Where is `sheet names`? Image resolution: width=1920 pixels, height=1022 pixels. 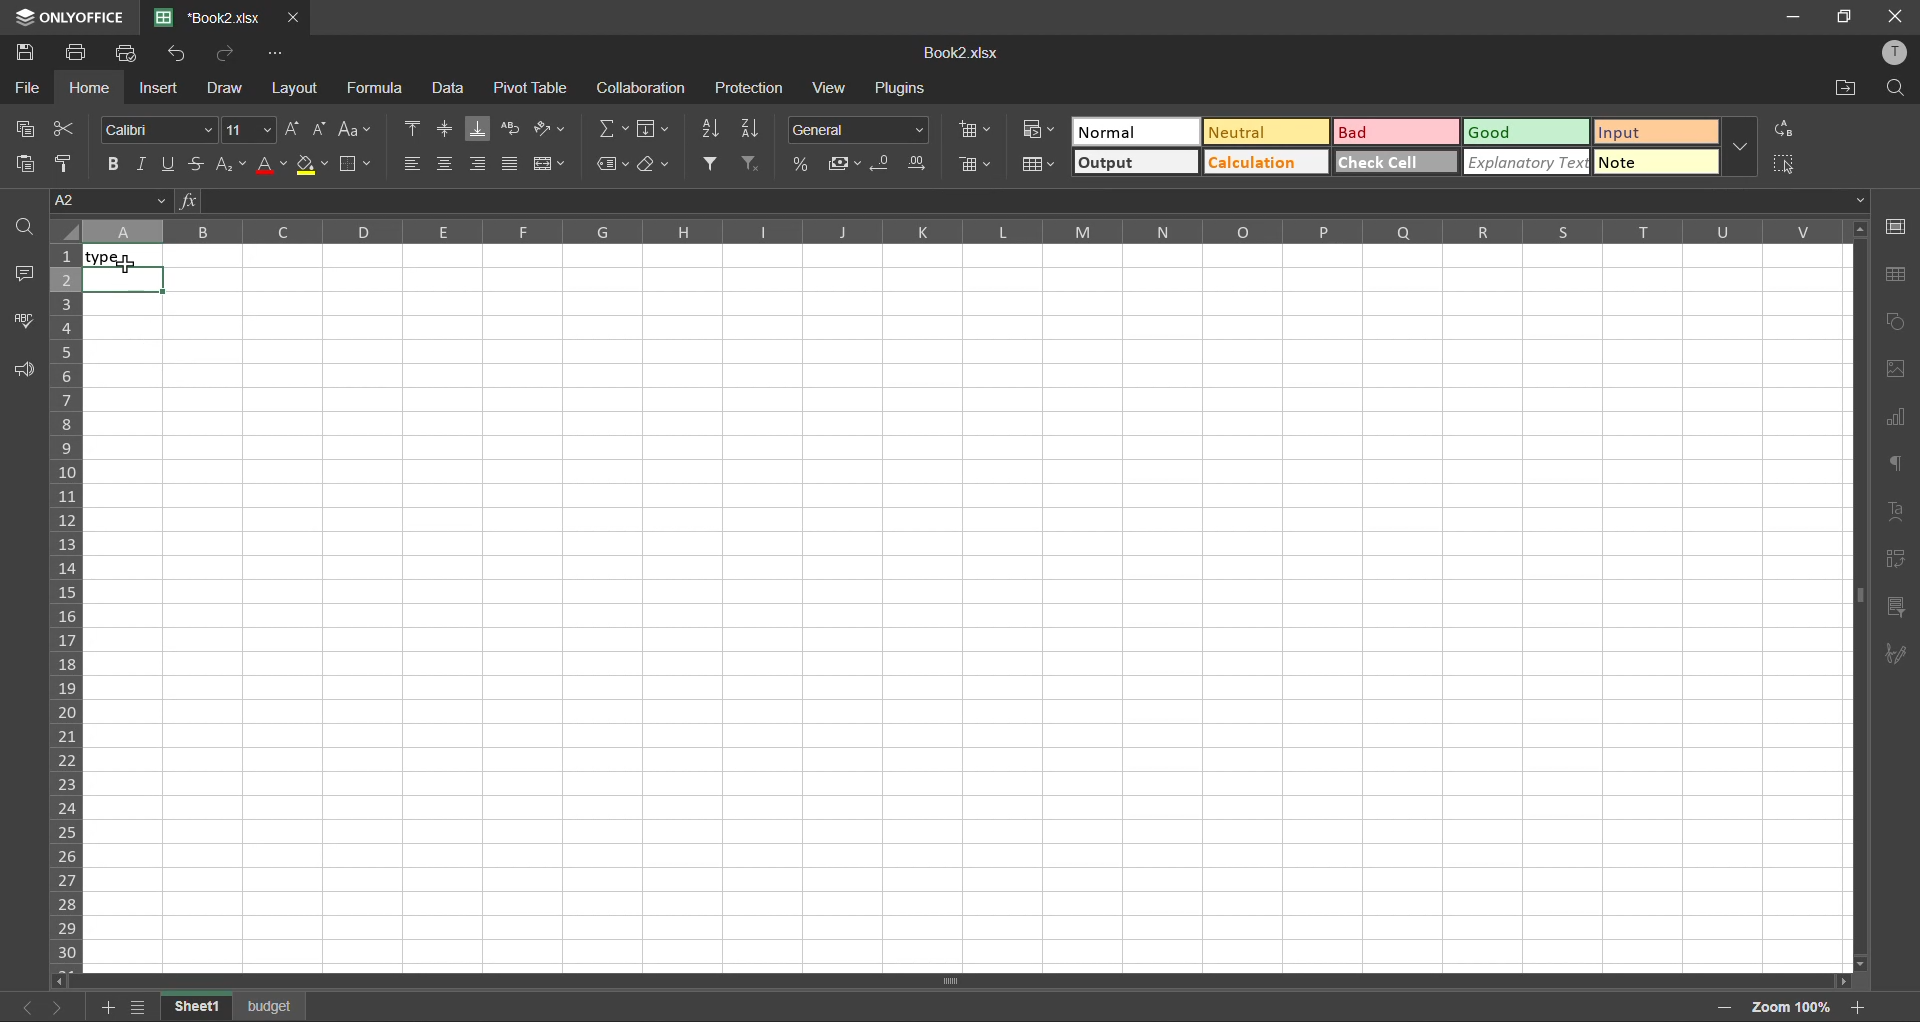 sheet names is located at coordinates (234, 1008).